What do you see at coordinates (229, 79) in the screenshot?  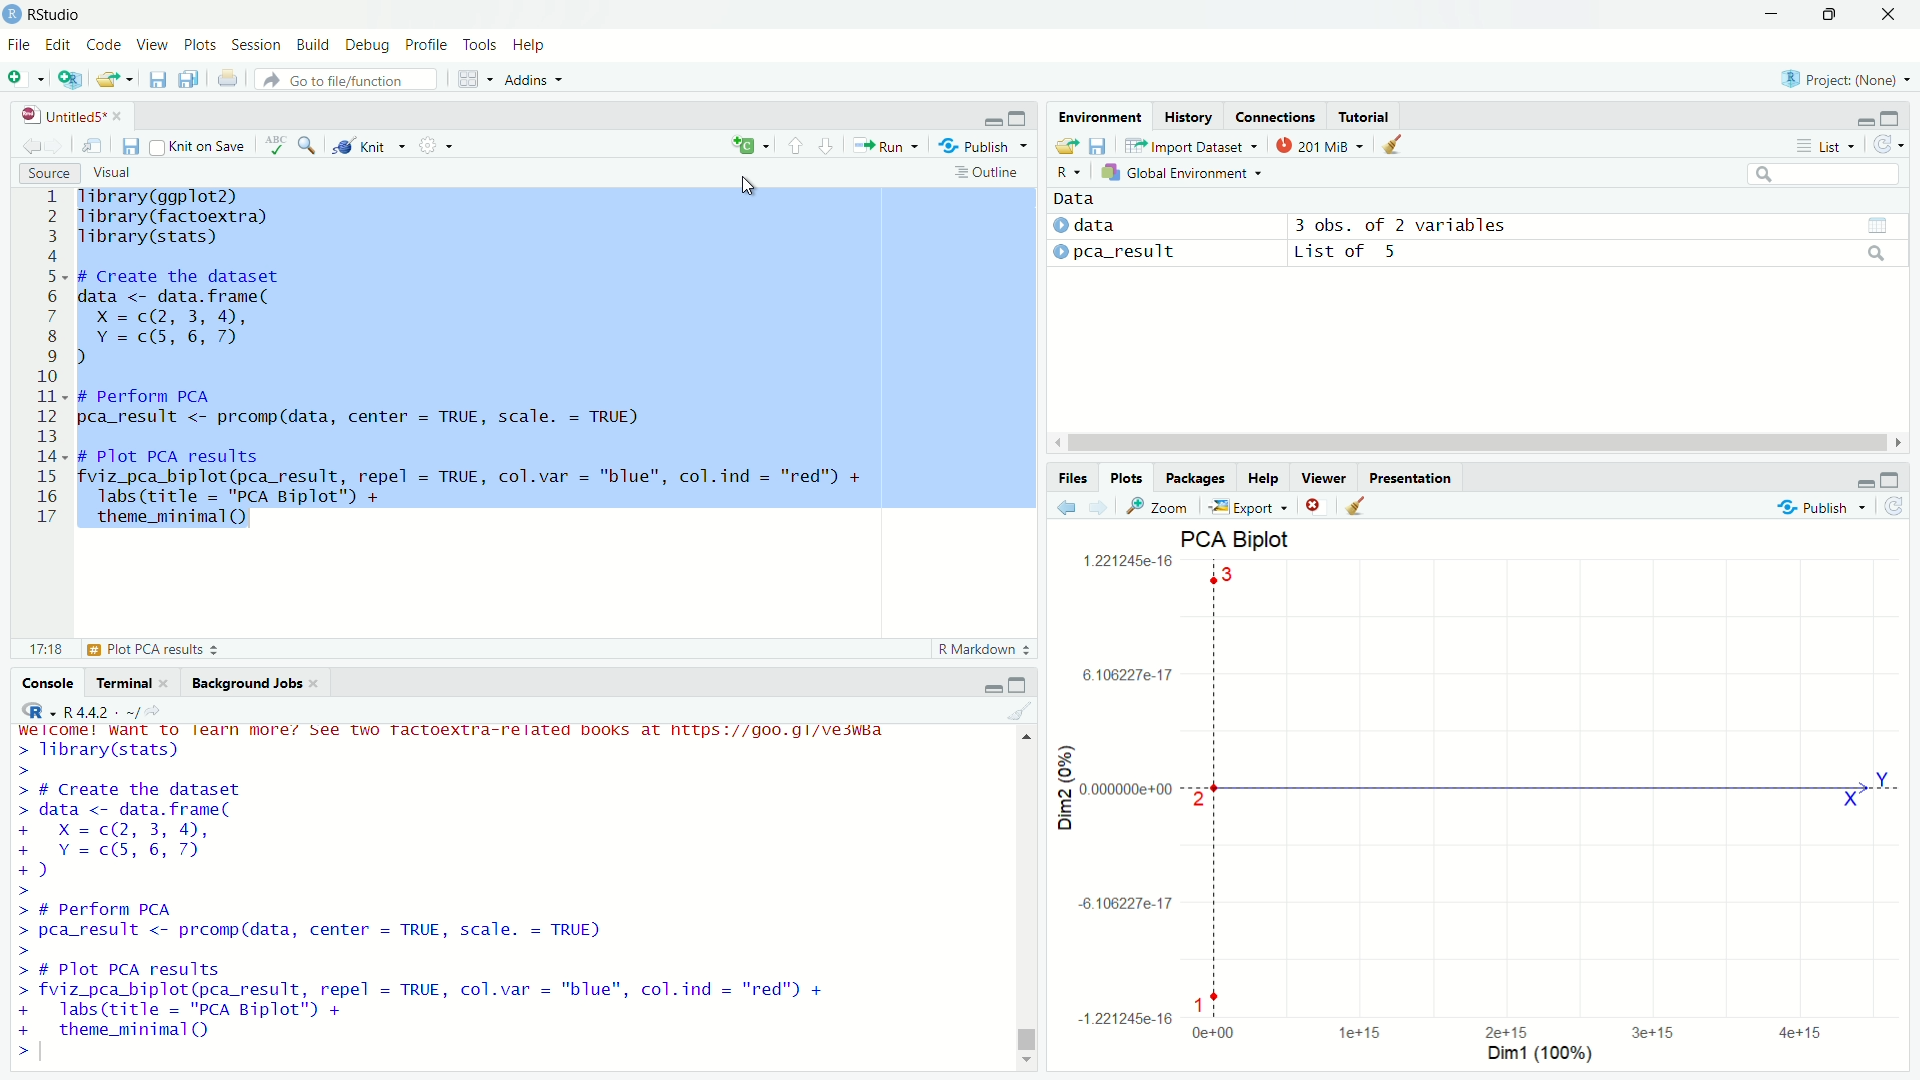 I see `print the current file` at bounding box center [229, 79].